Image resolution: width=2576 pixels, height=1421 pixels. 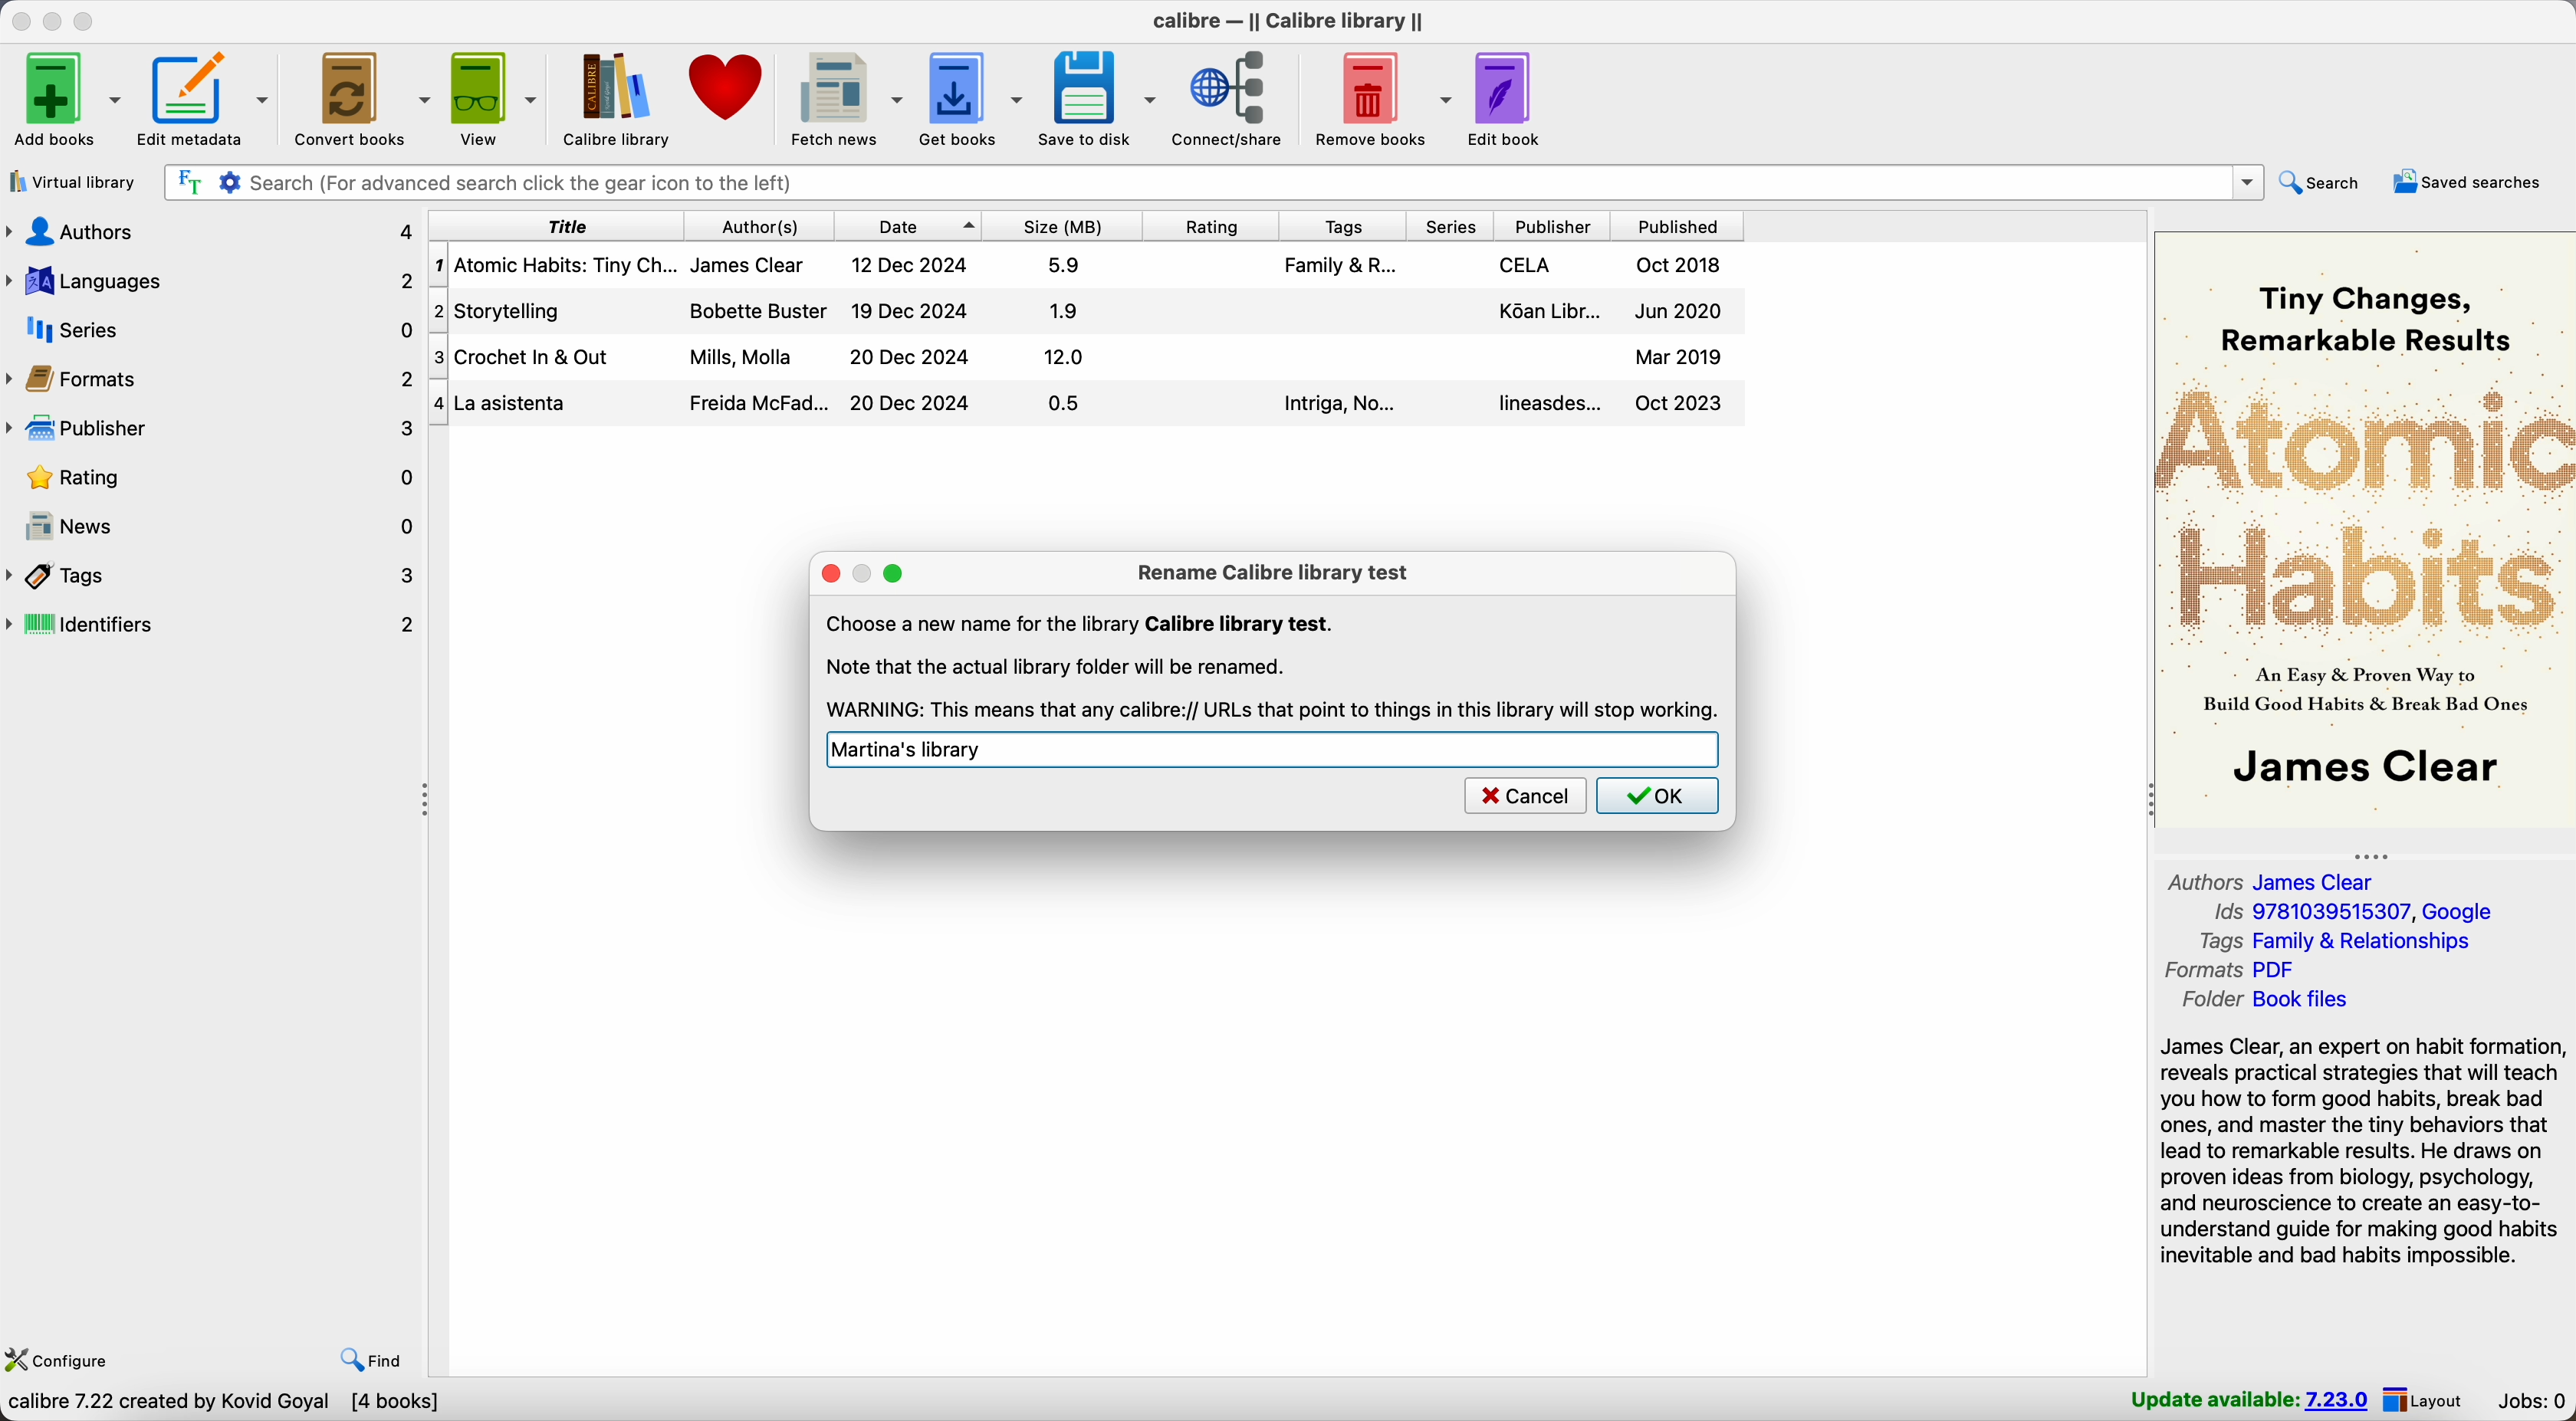 What do you see at coordinates (214, 627) in the screenshot?
I see `identifiers` at bounding box center [214, 627].